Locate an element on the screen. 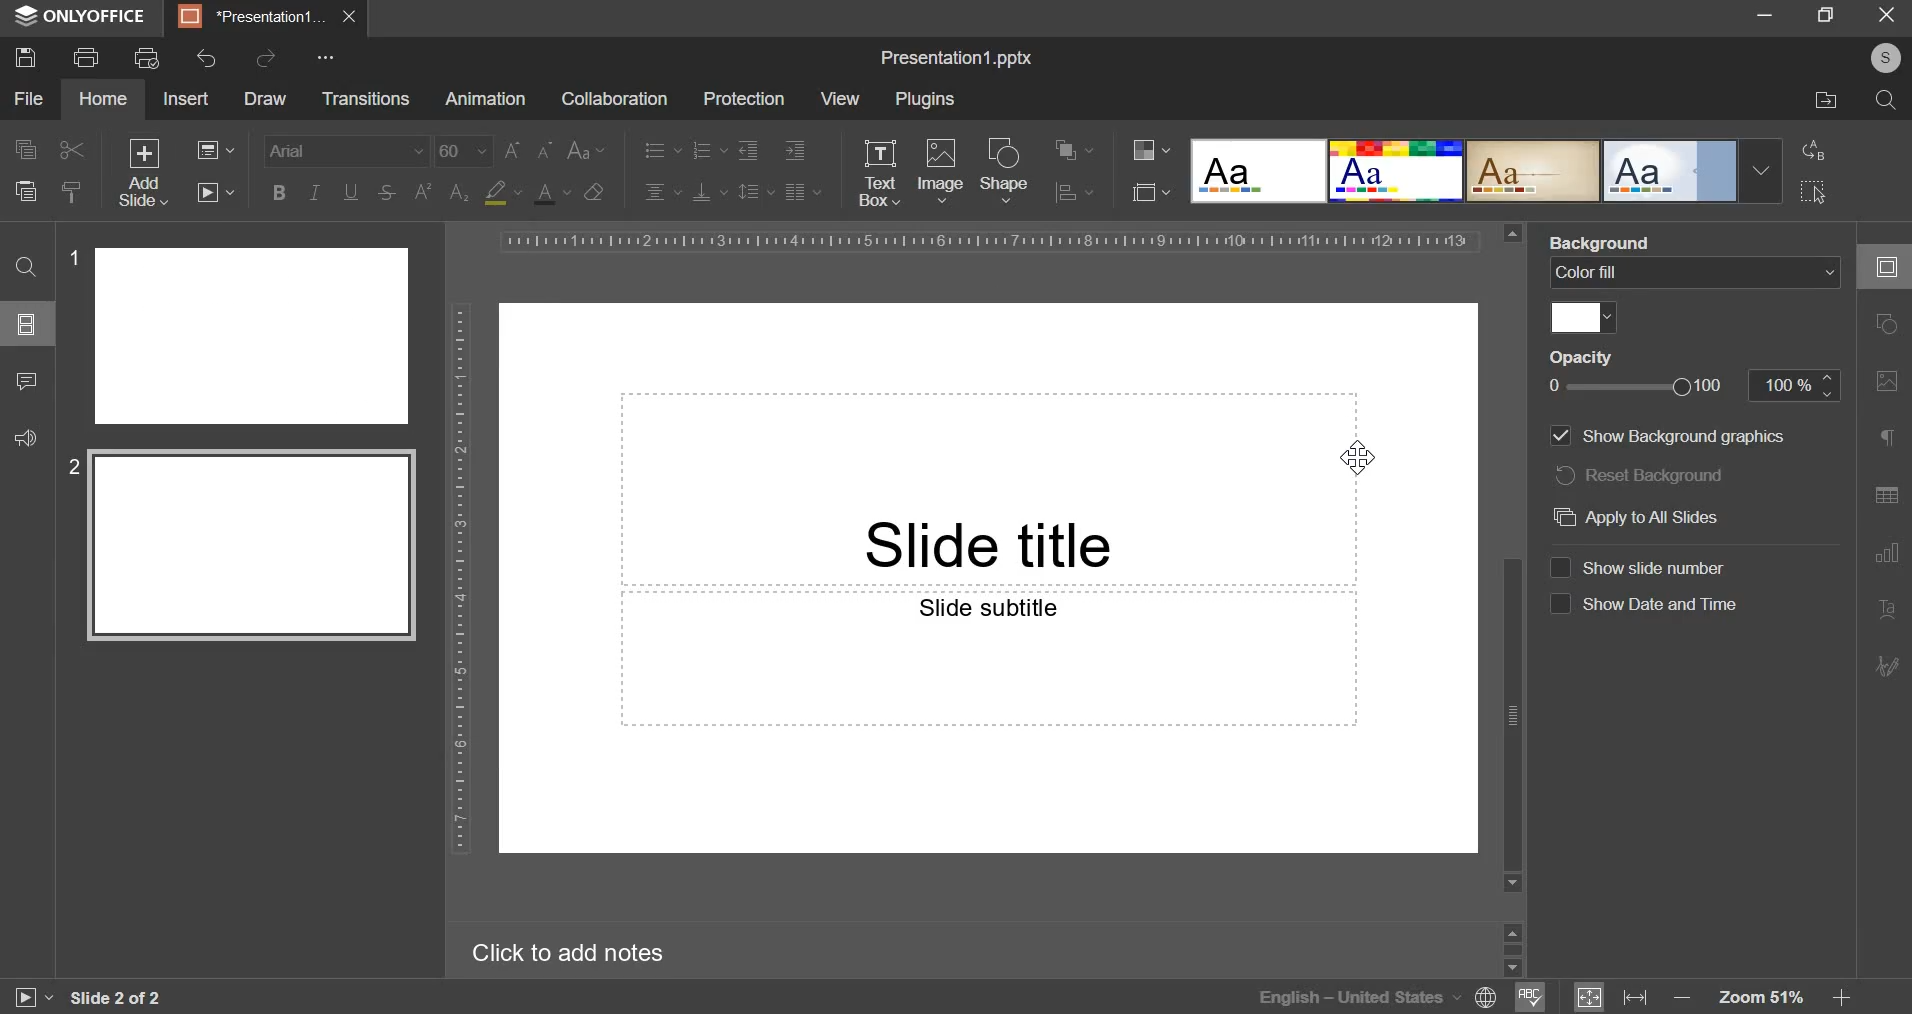 Image resolution: width=1912 pixels, height=1014 pixels. change layout is located at coordinates (214, 149).